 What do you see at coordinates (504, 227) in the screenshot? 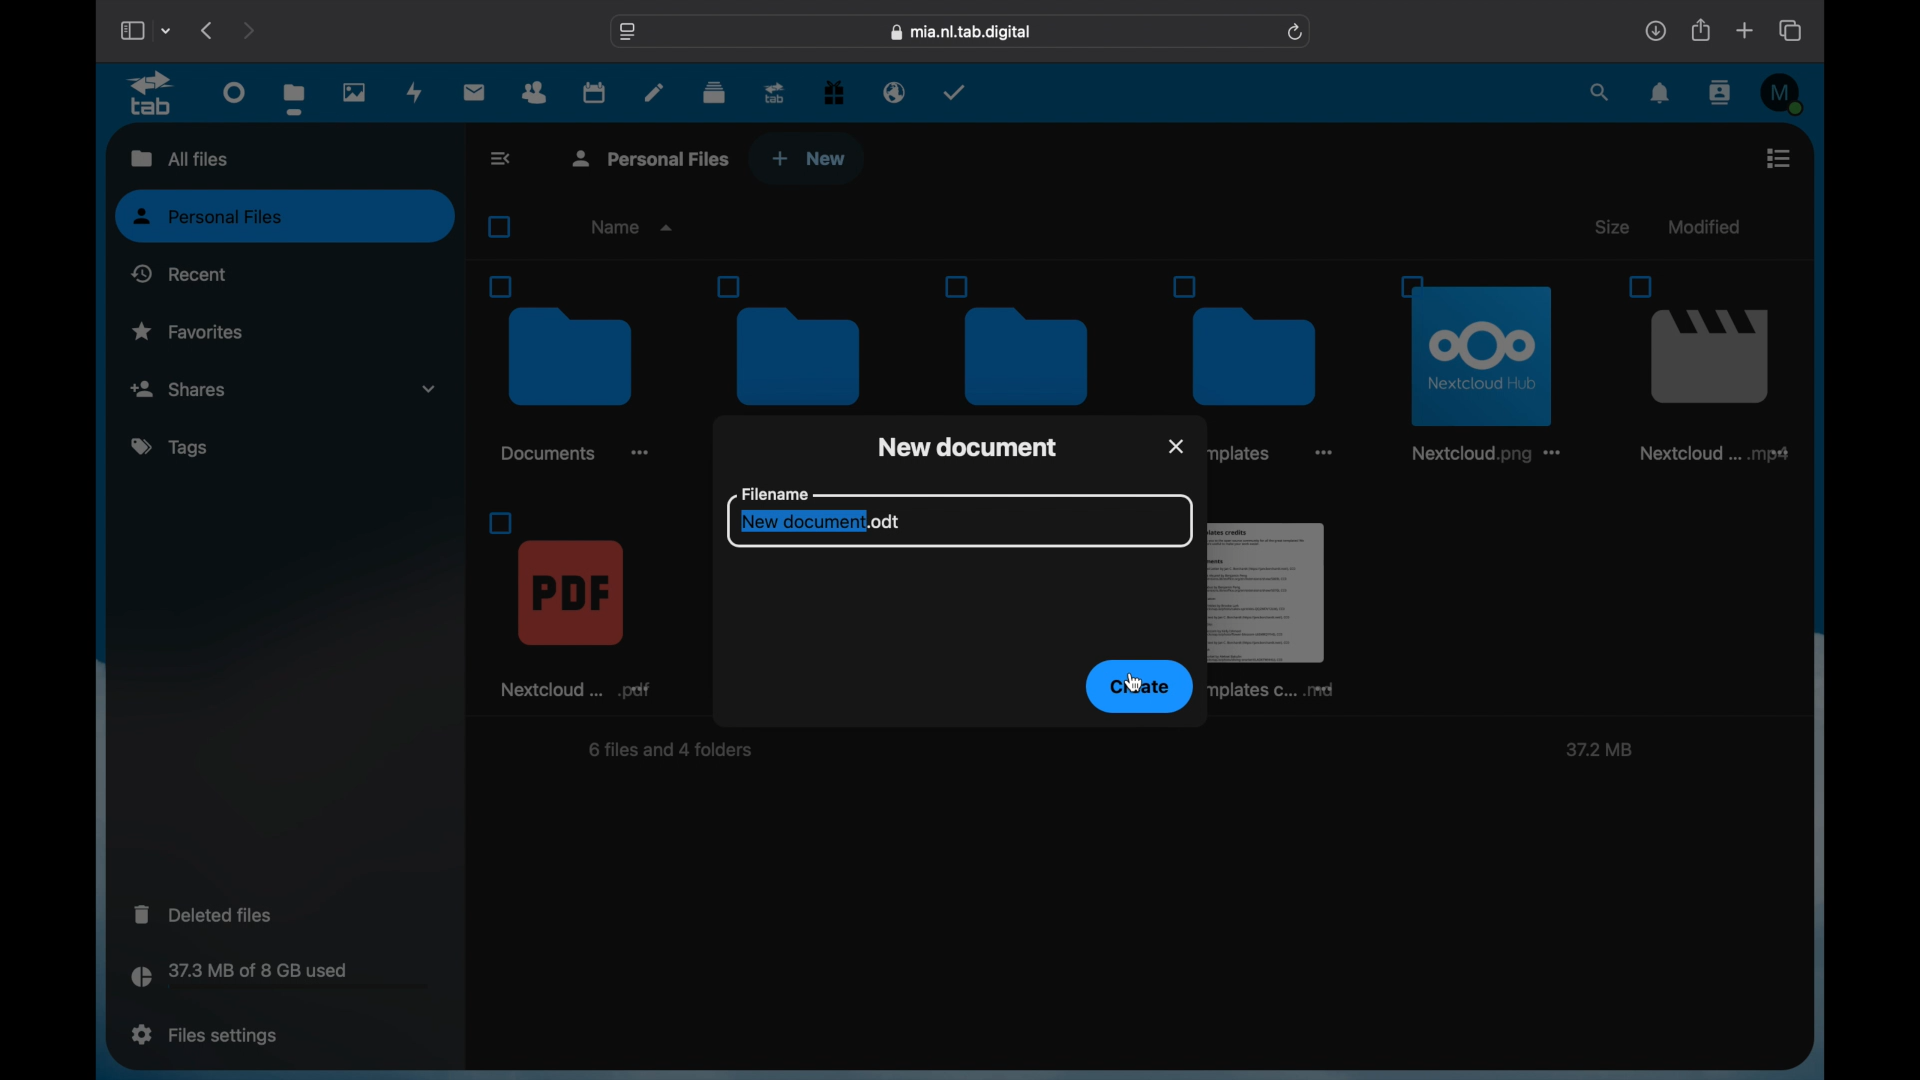
I see `checkbox` at bounding box center [504, 227].